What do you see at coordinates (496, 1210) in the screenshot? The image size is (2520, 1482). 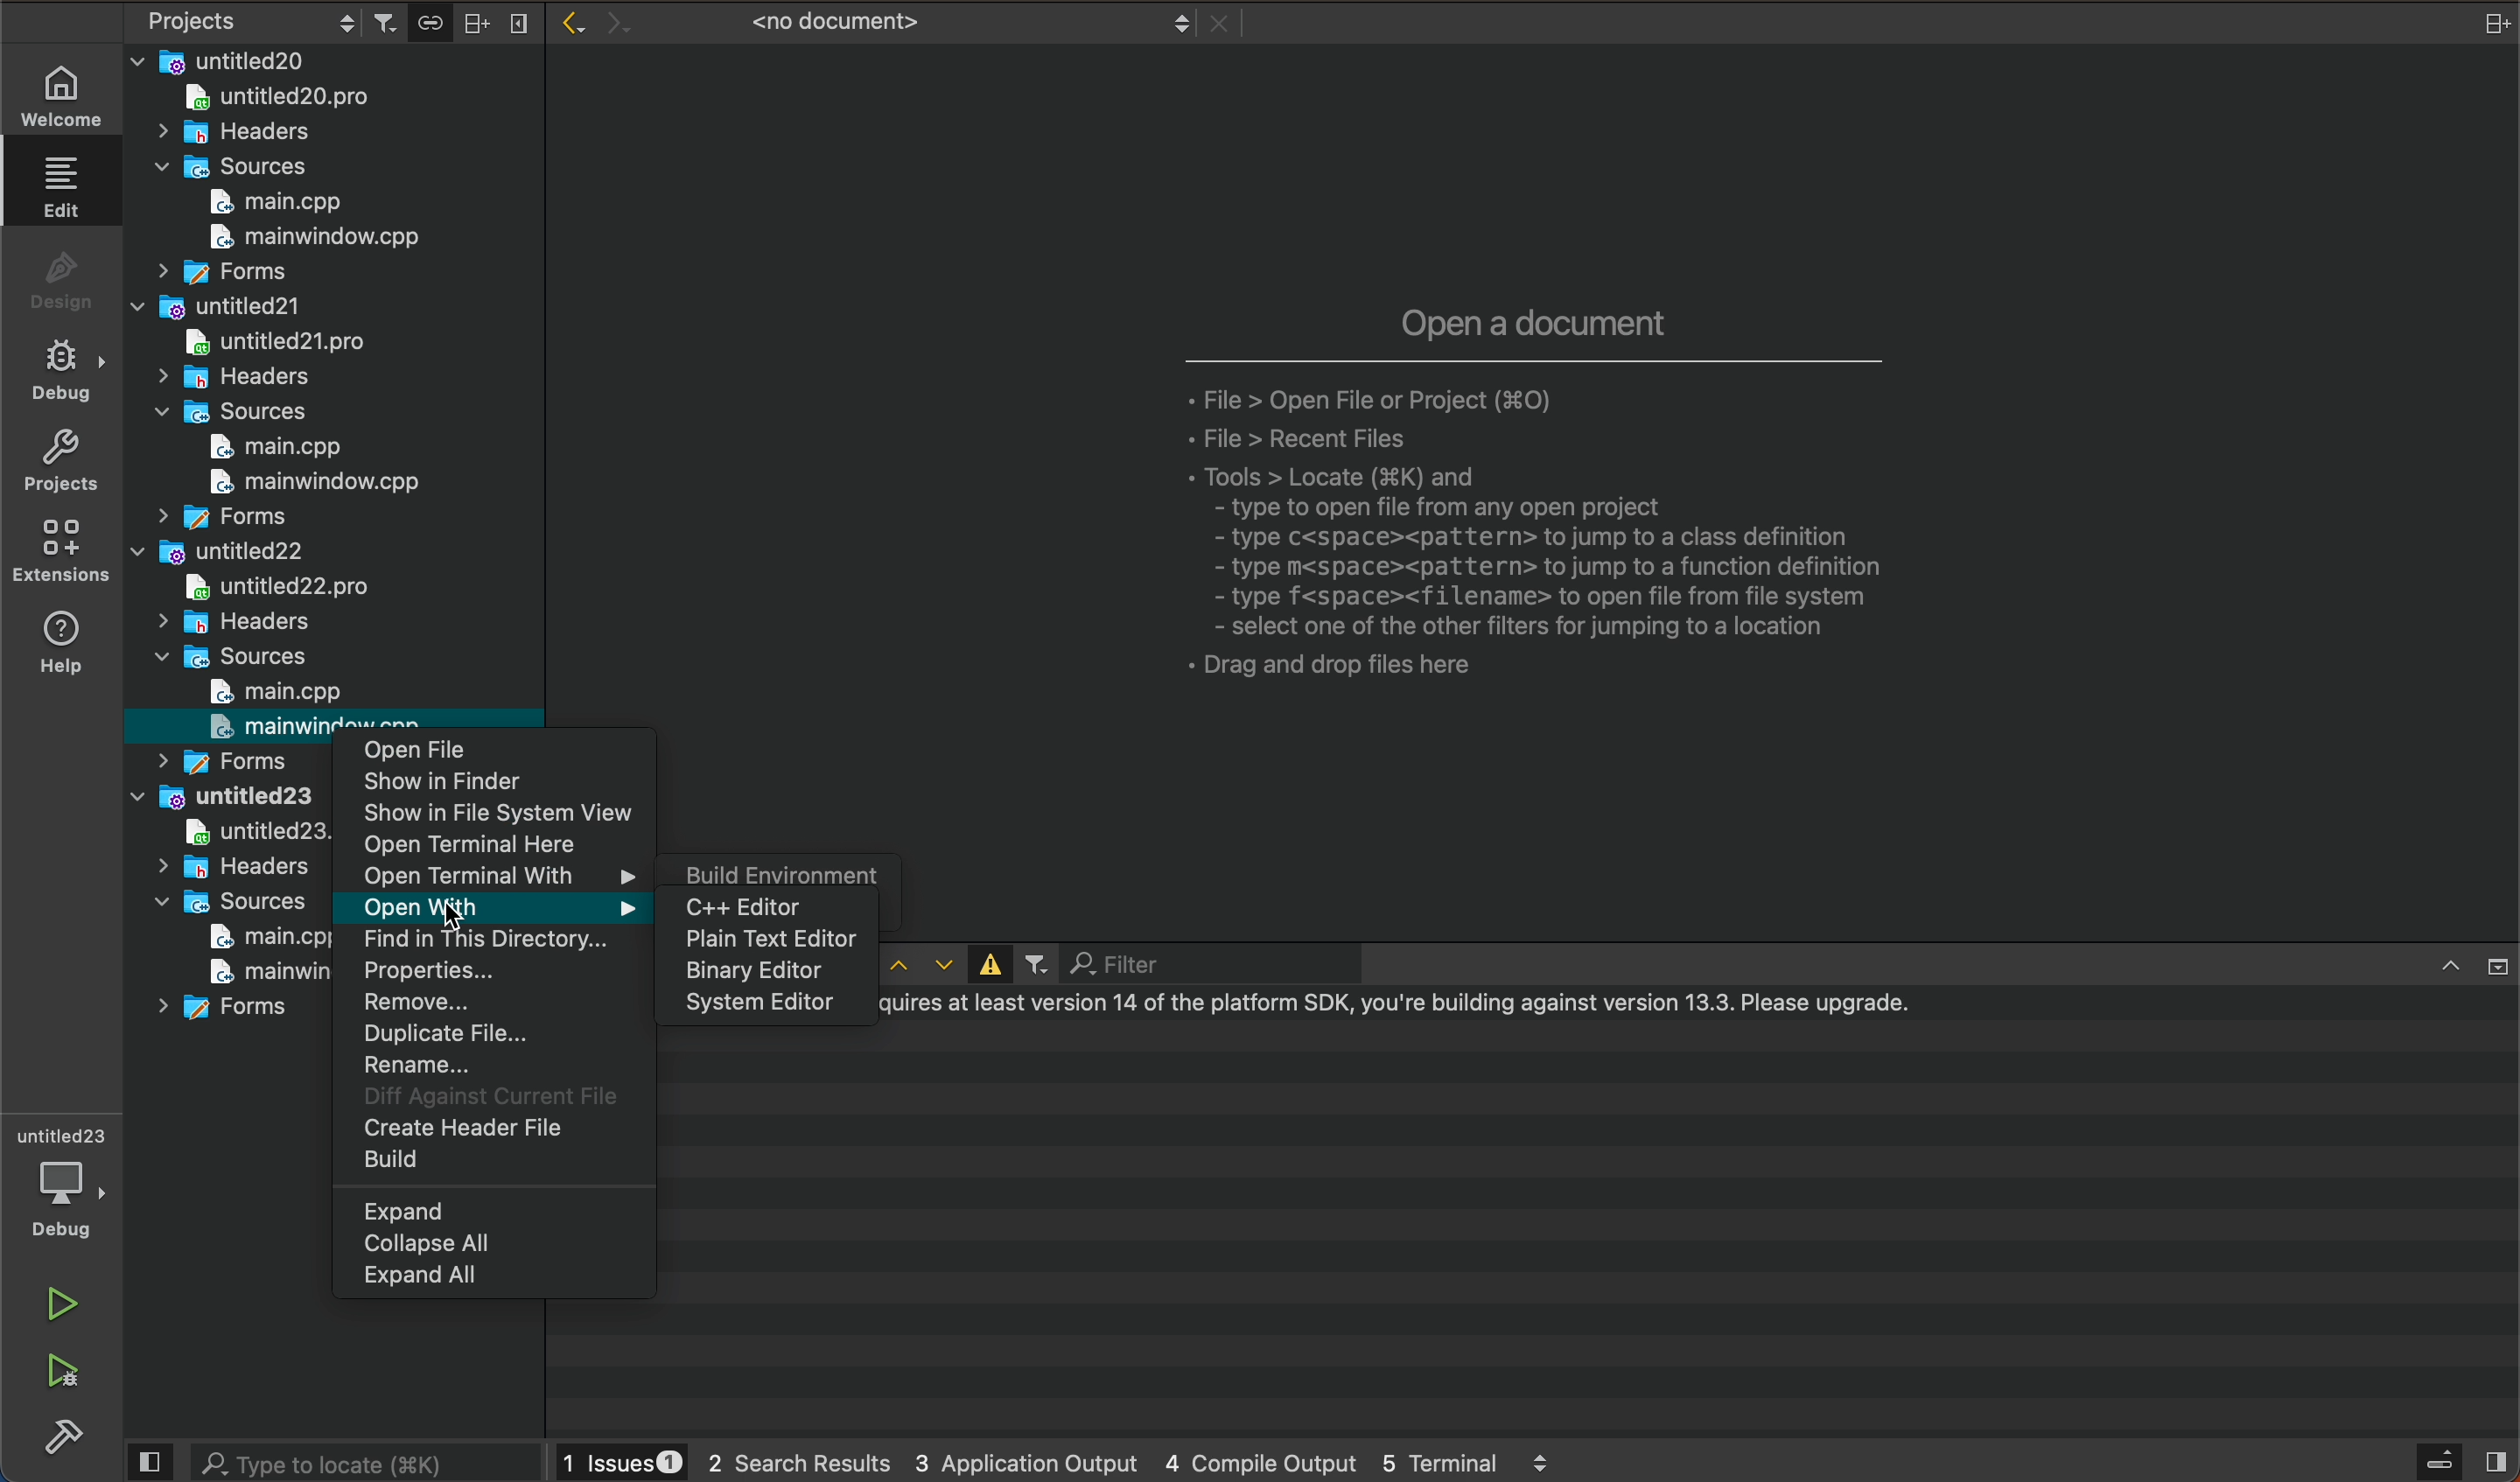 I see `expand` at bounding box center [496, 1210].